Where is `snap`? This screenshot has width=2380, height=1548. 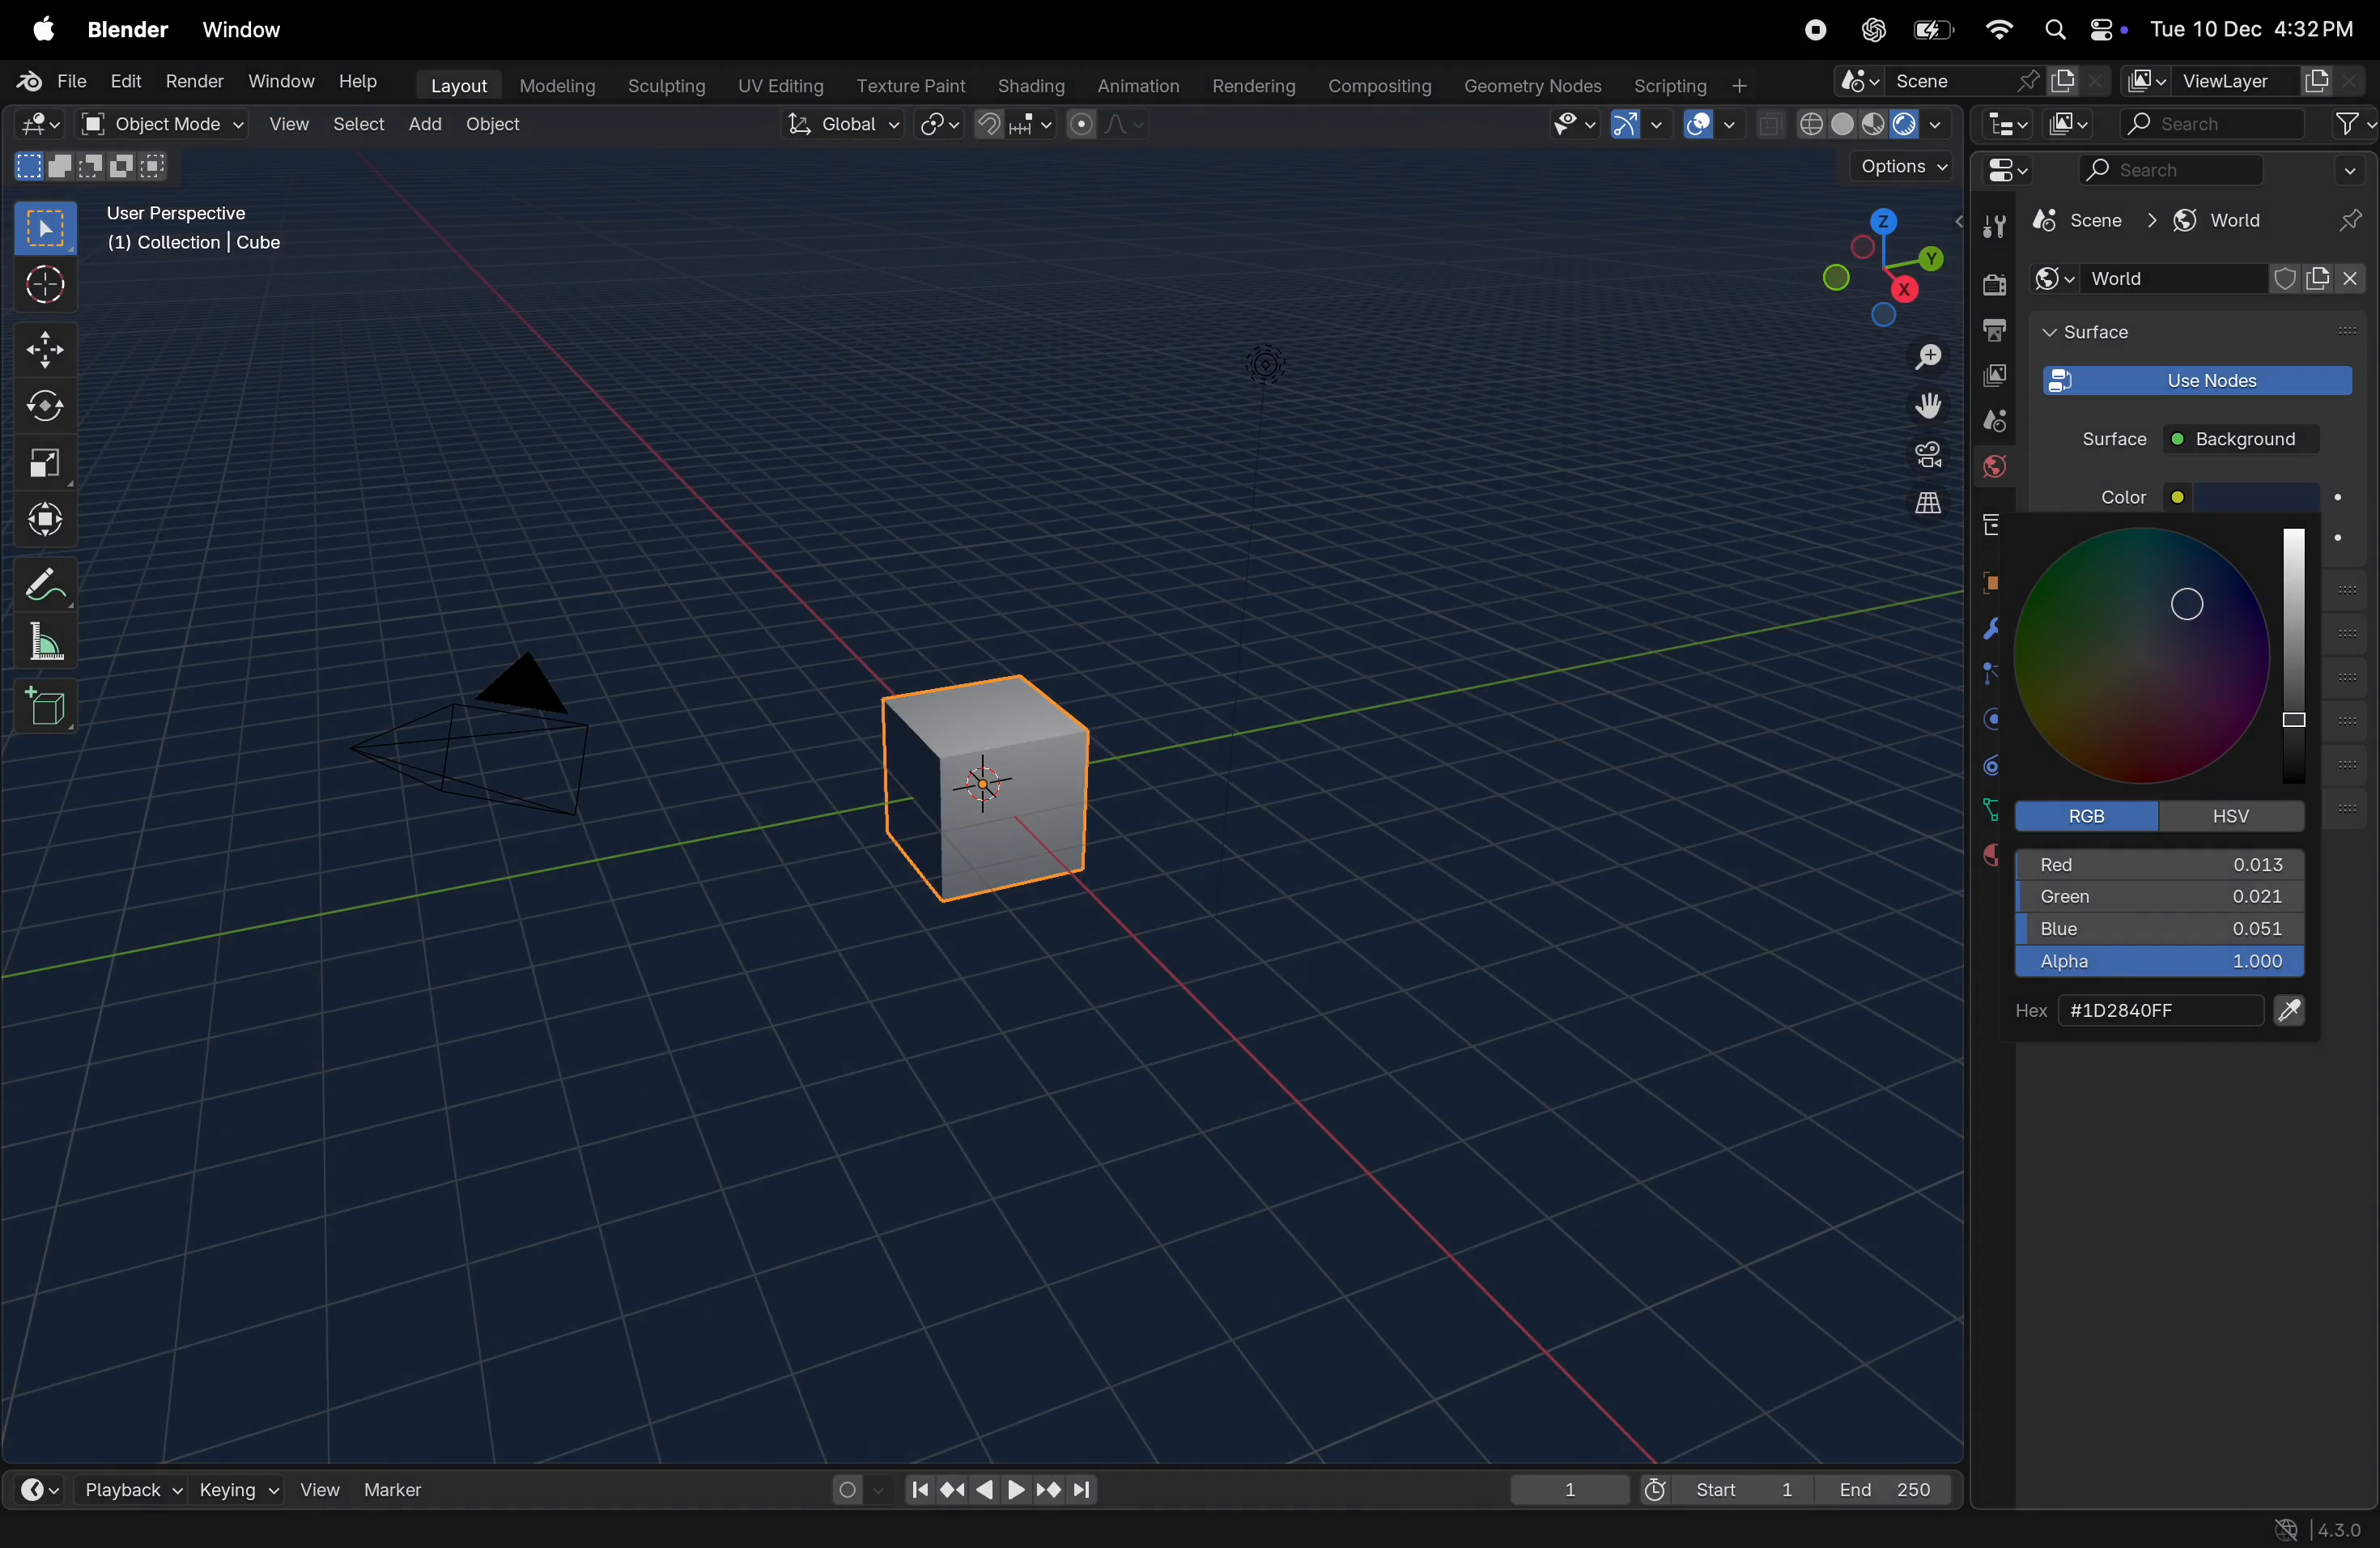 snap is located at coordinates (1016, 126).